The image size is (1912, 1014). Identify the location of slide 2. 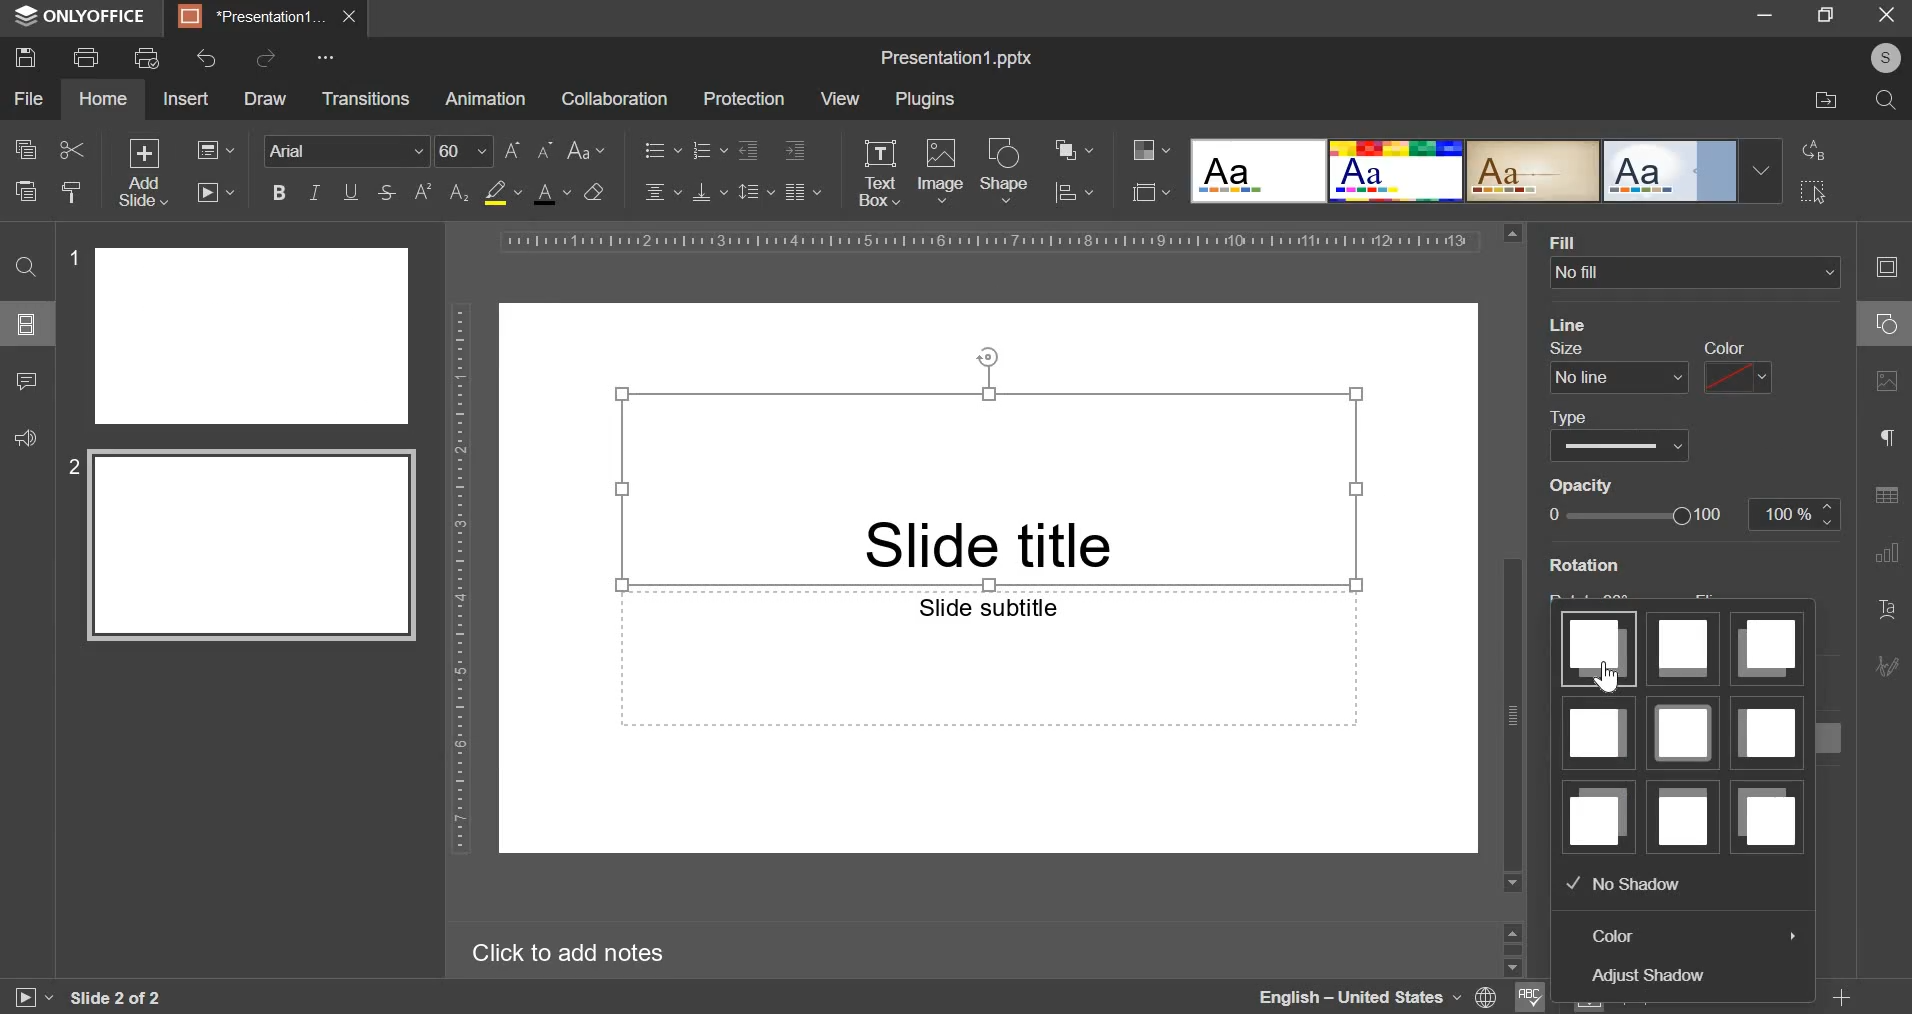
(245, 548).